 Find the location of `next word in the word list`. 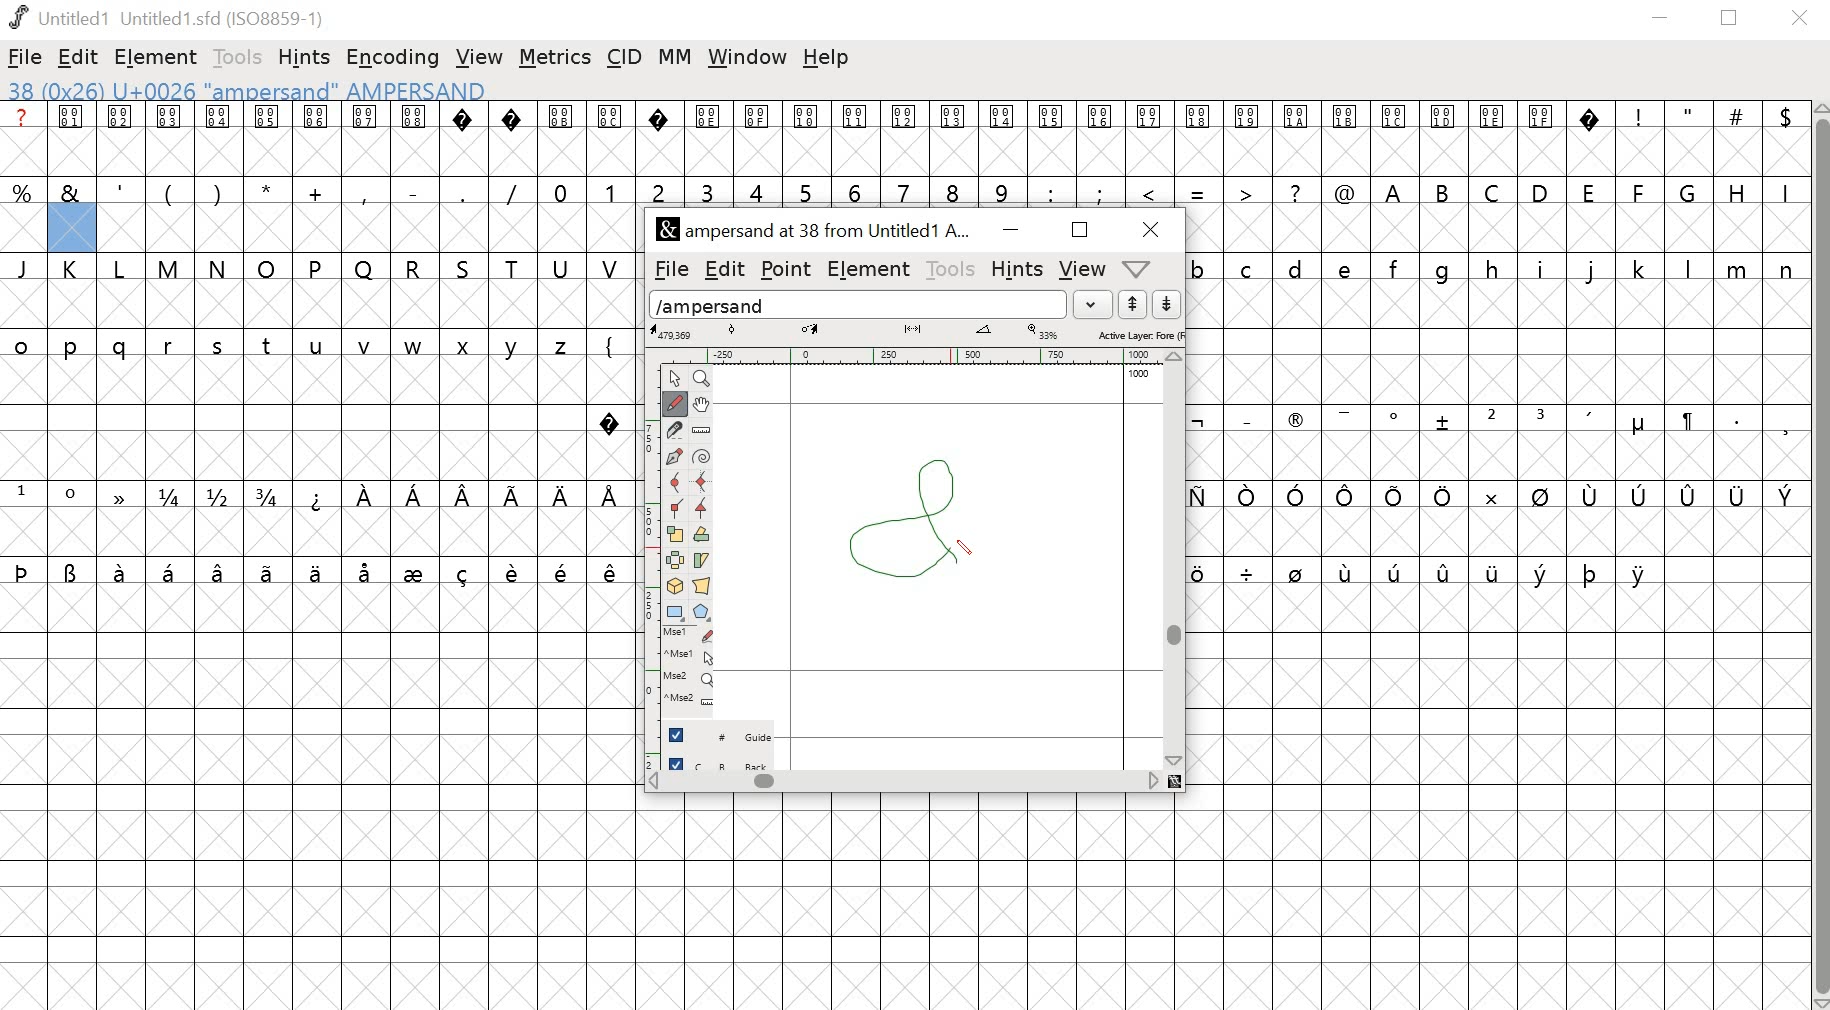

next word in the word list is located at coordinates (1167, 305).